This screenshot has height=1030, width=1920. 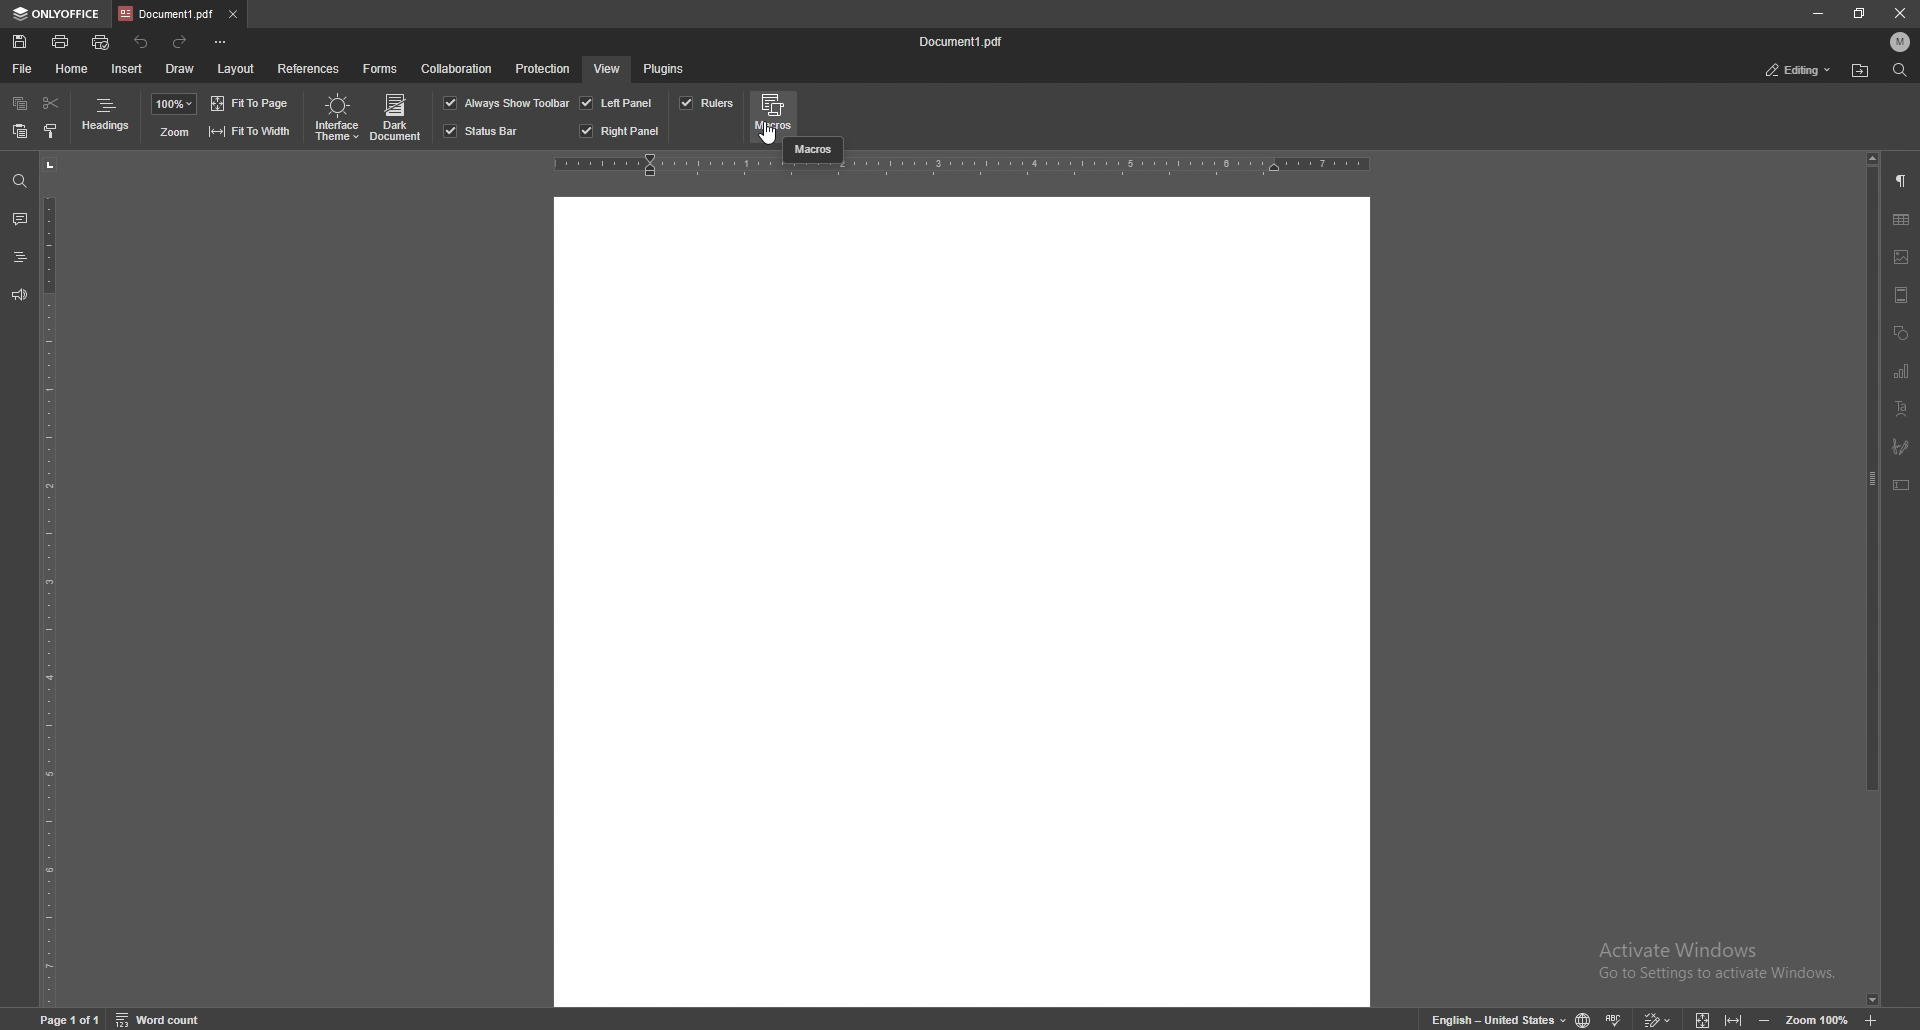 I want to click on resize, so click(x=1859, y=14).